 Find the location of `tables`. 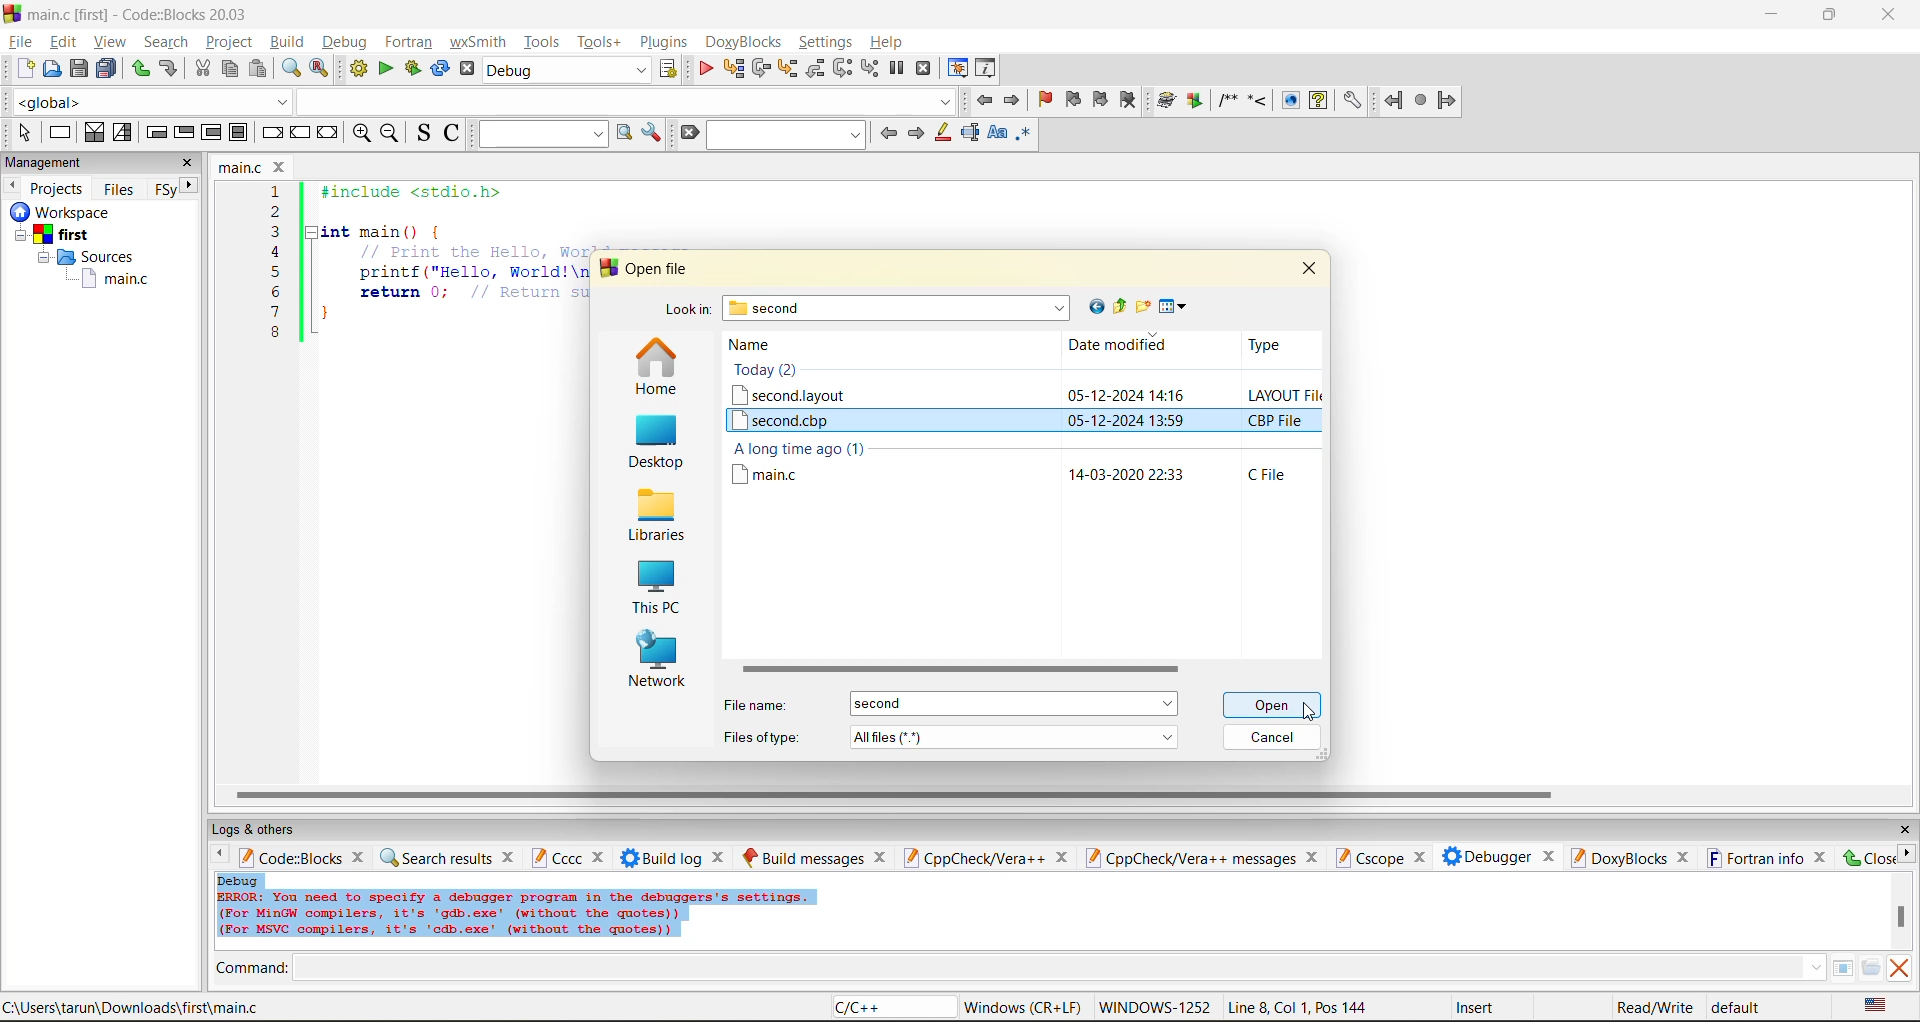

tables is located at coordinates (1842, 967).